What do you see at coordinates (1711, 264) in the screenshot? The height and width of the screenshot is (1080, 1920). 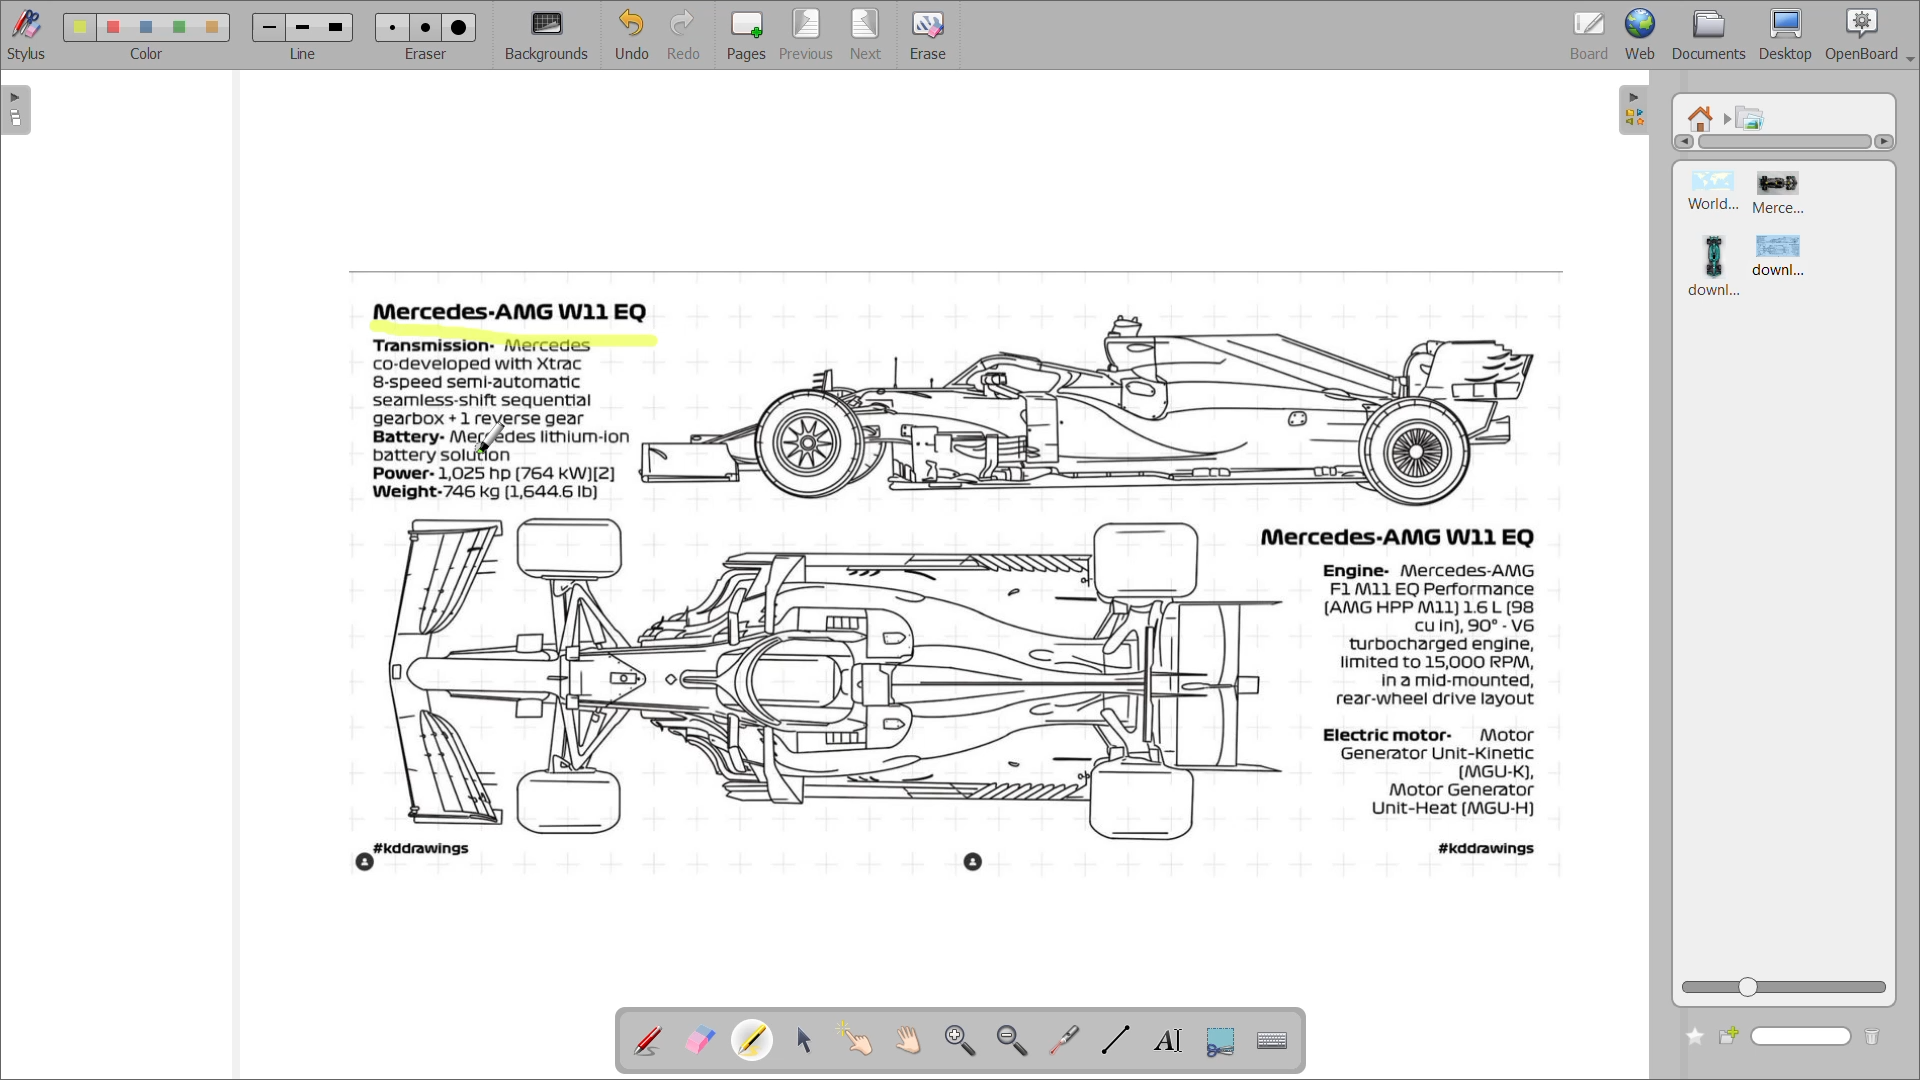 I see `image 3` at bounding box center [1711, 264].